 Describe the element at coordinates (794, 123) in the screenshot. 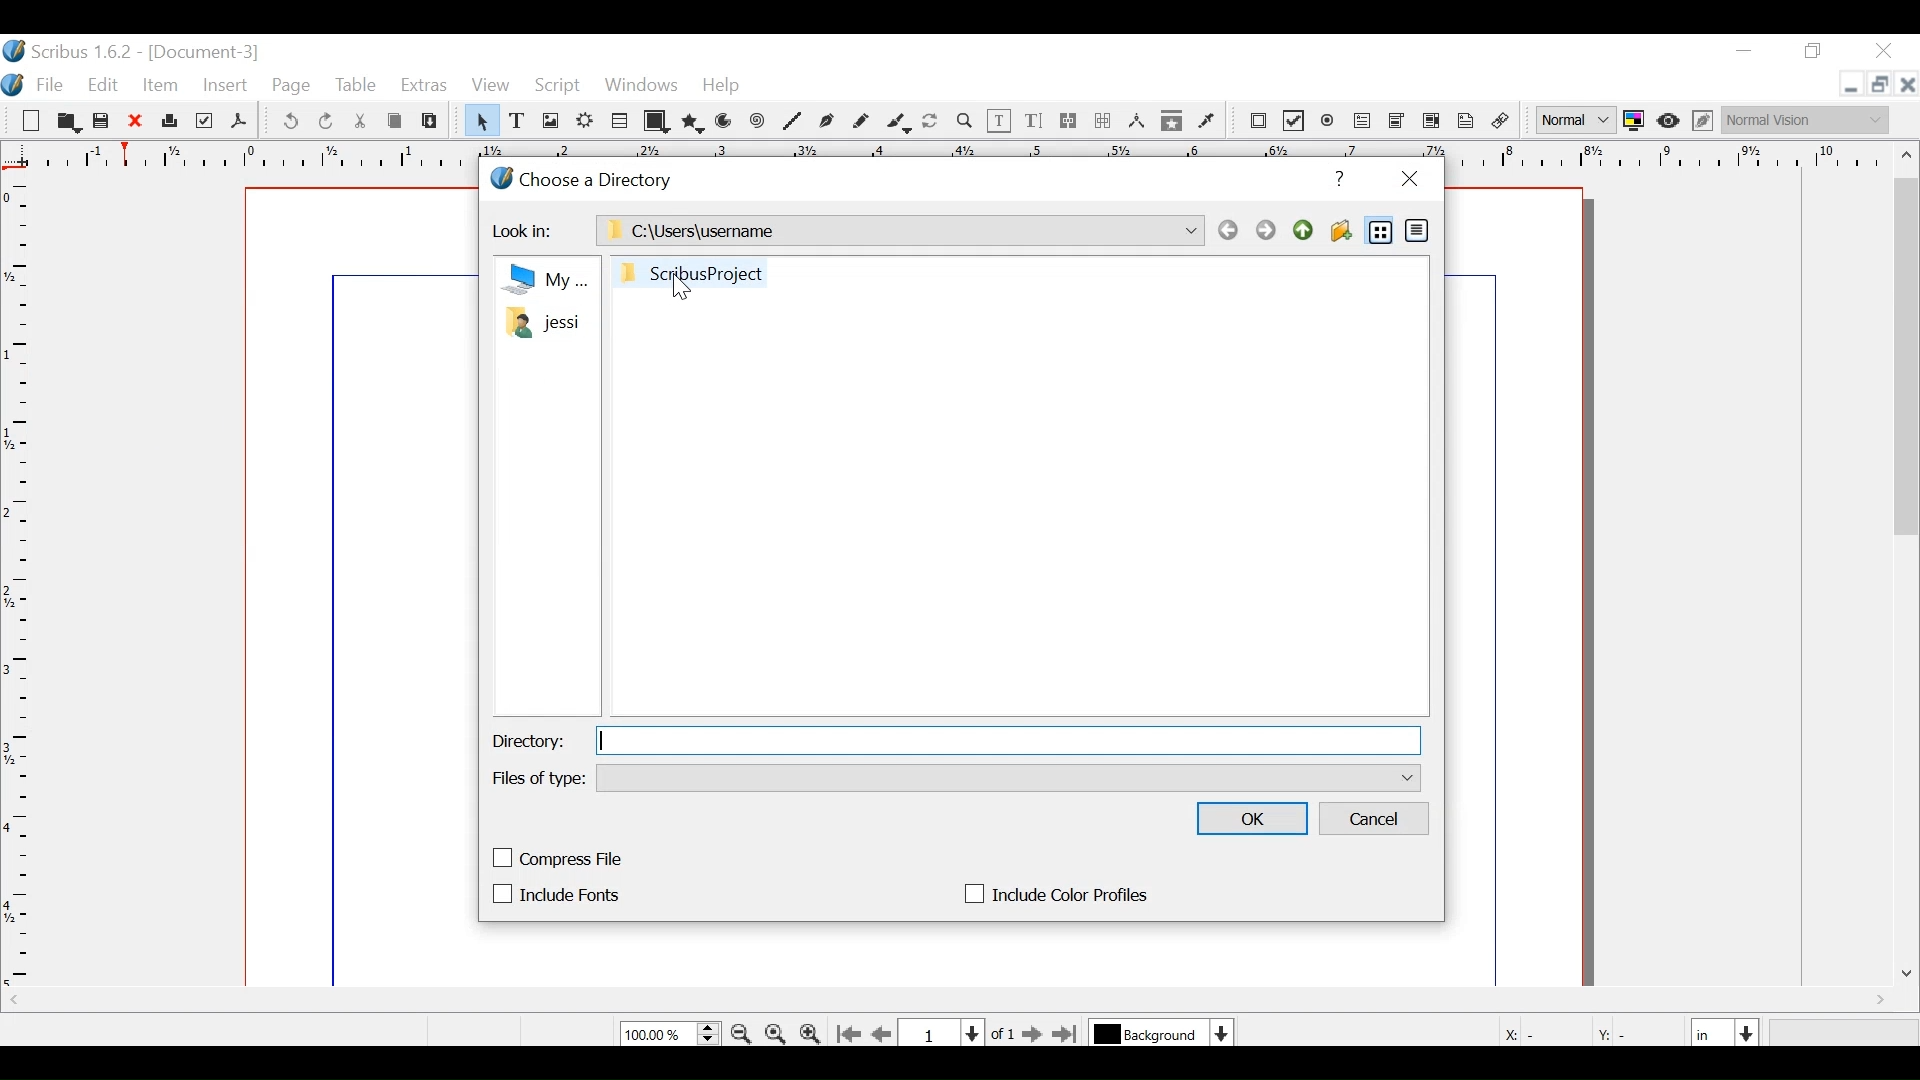

I see `Line` at that location.